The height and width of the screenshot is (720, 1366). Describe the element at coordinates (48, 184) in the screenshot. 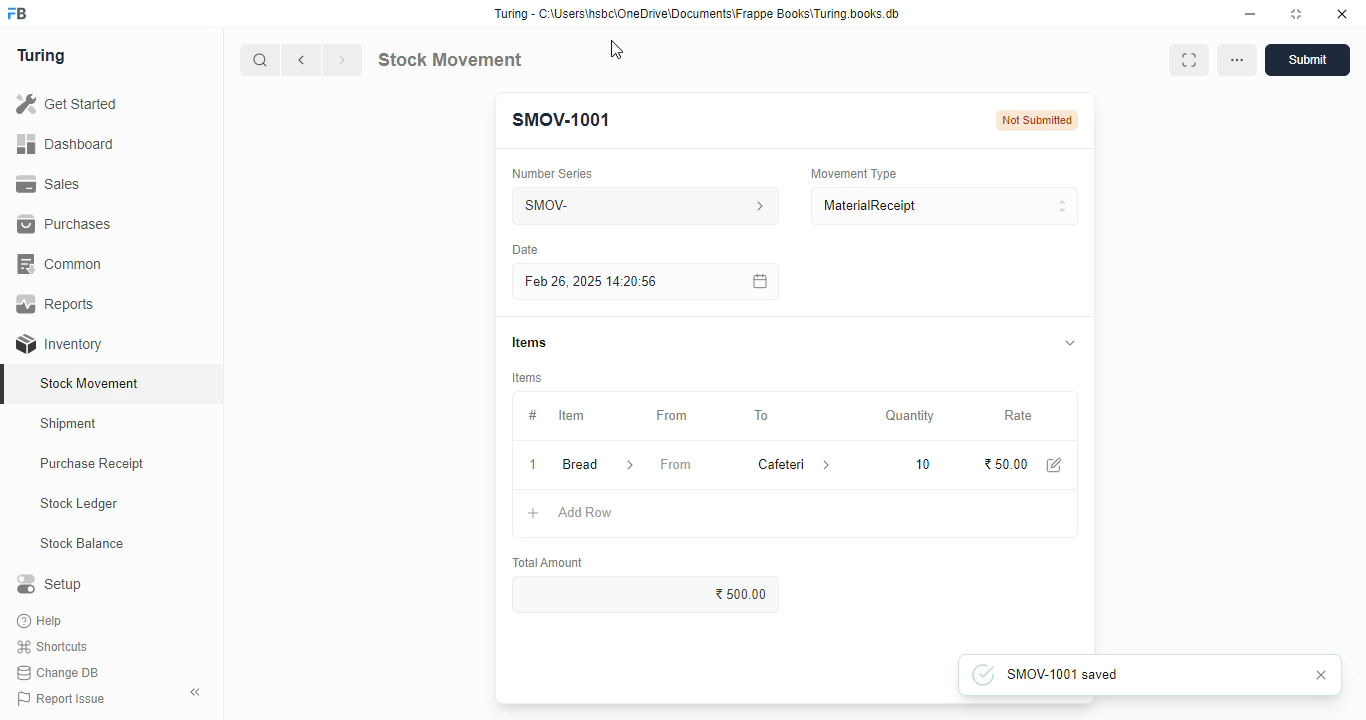

I see `sales` at that location.